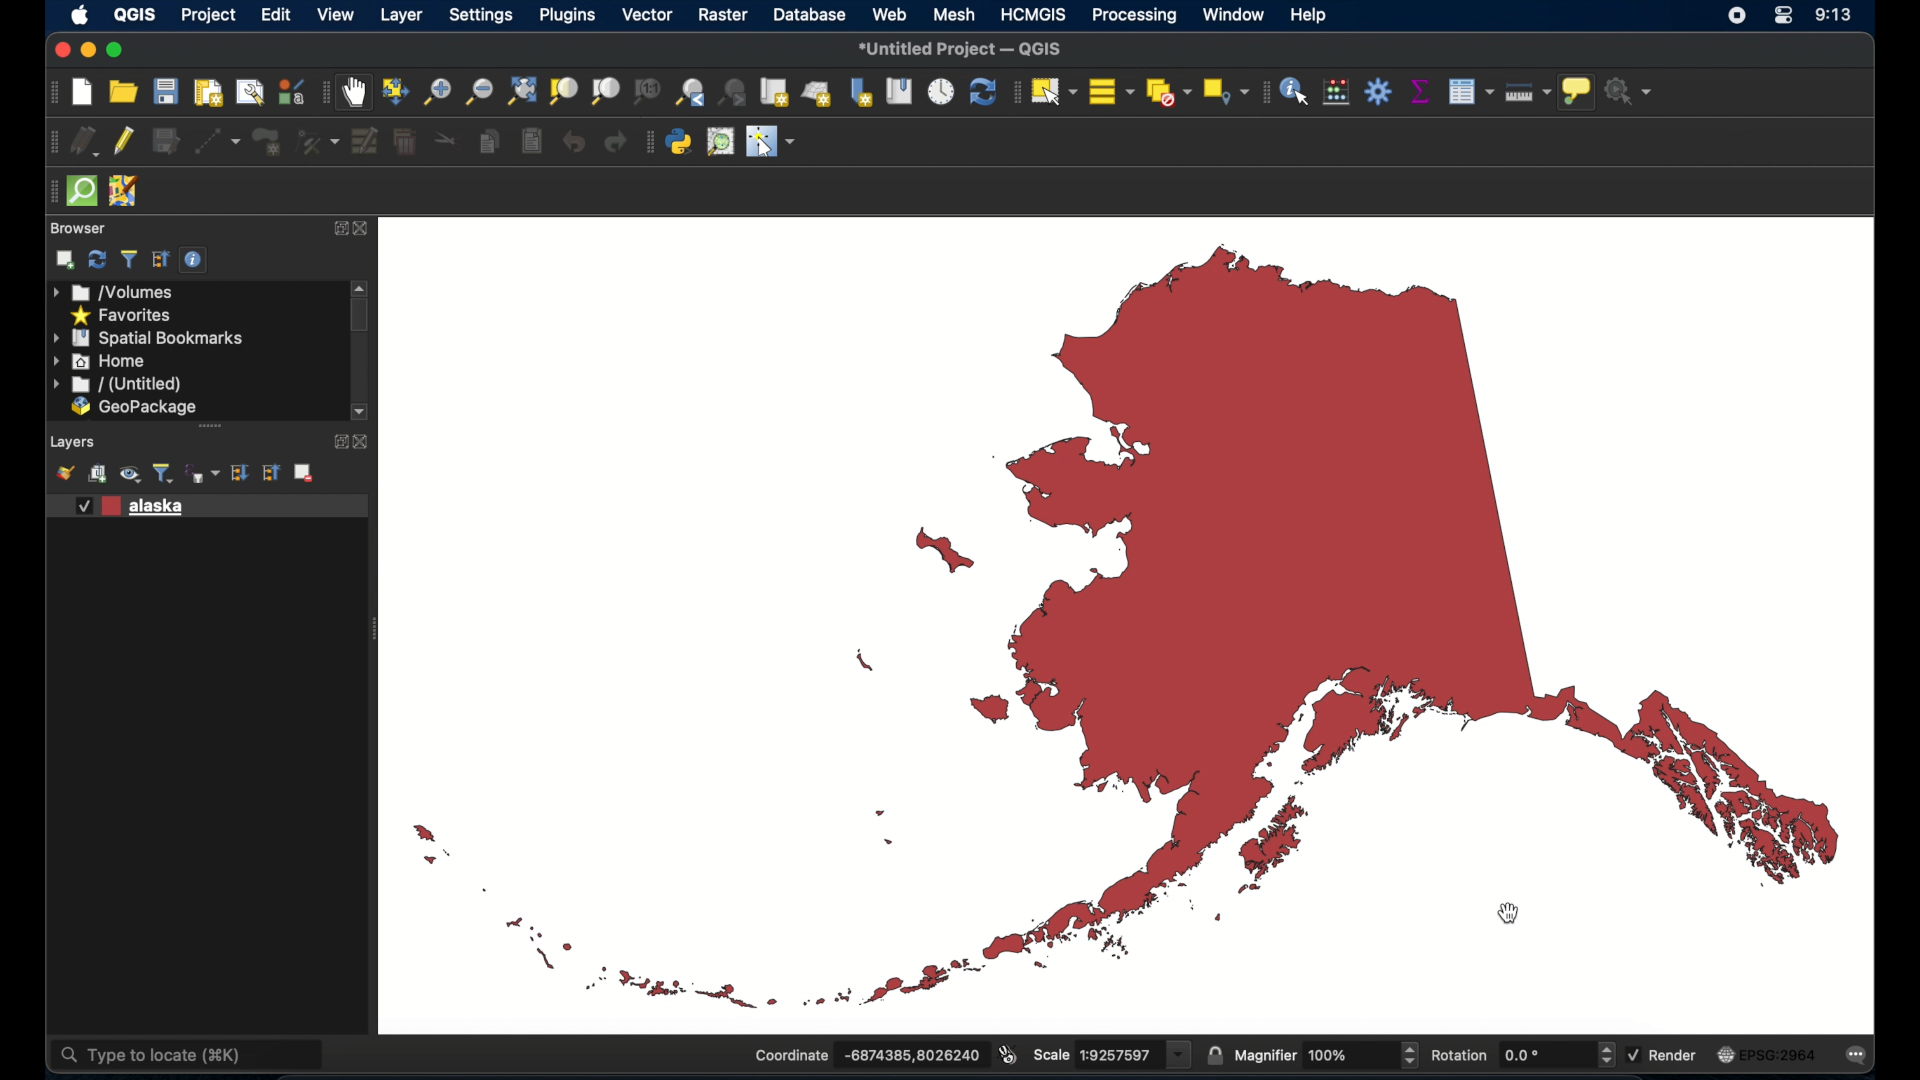 The height and width of the screenshot is (1080, 1920). What do you see at coordinates (722, 142) in the screenshot?
I see `quick osm search` at bounding box center [722, 142].